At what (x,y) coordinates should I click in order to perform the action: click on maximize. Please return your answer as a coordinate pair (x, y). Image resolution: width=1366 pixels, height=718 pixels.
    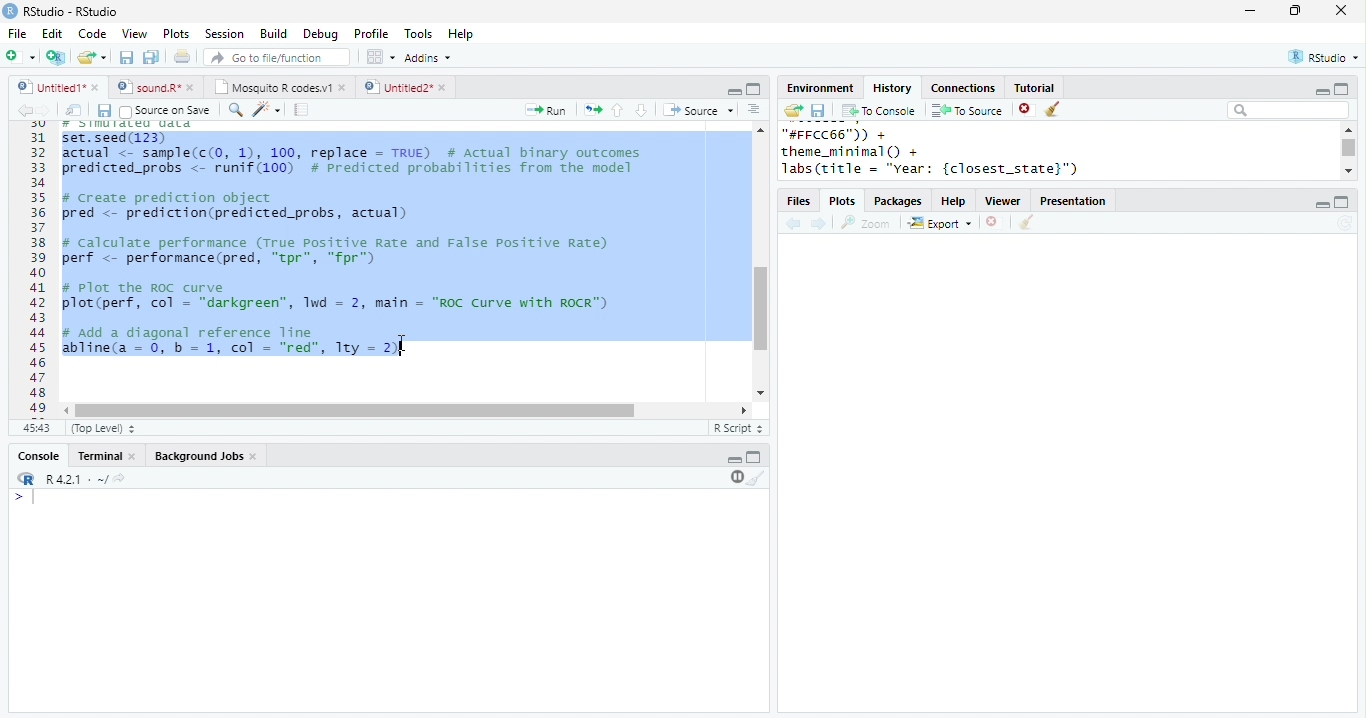
    Looking at the image, I should click on (1342, 202).